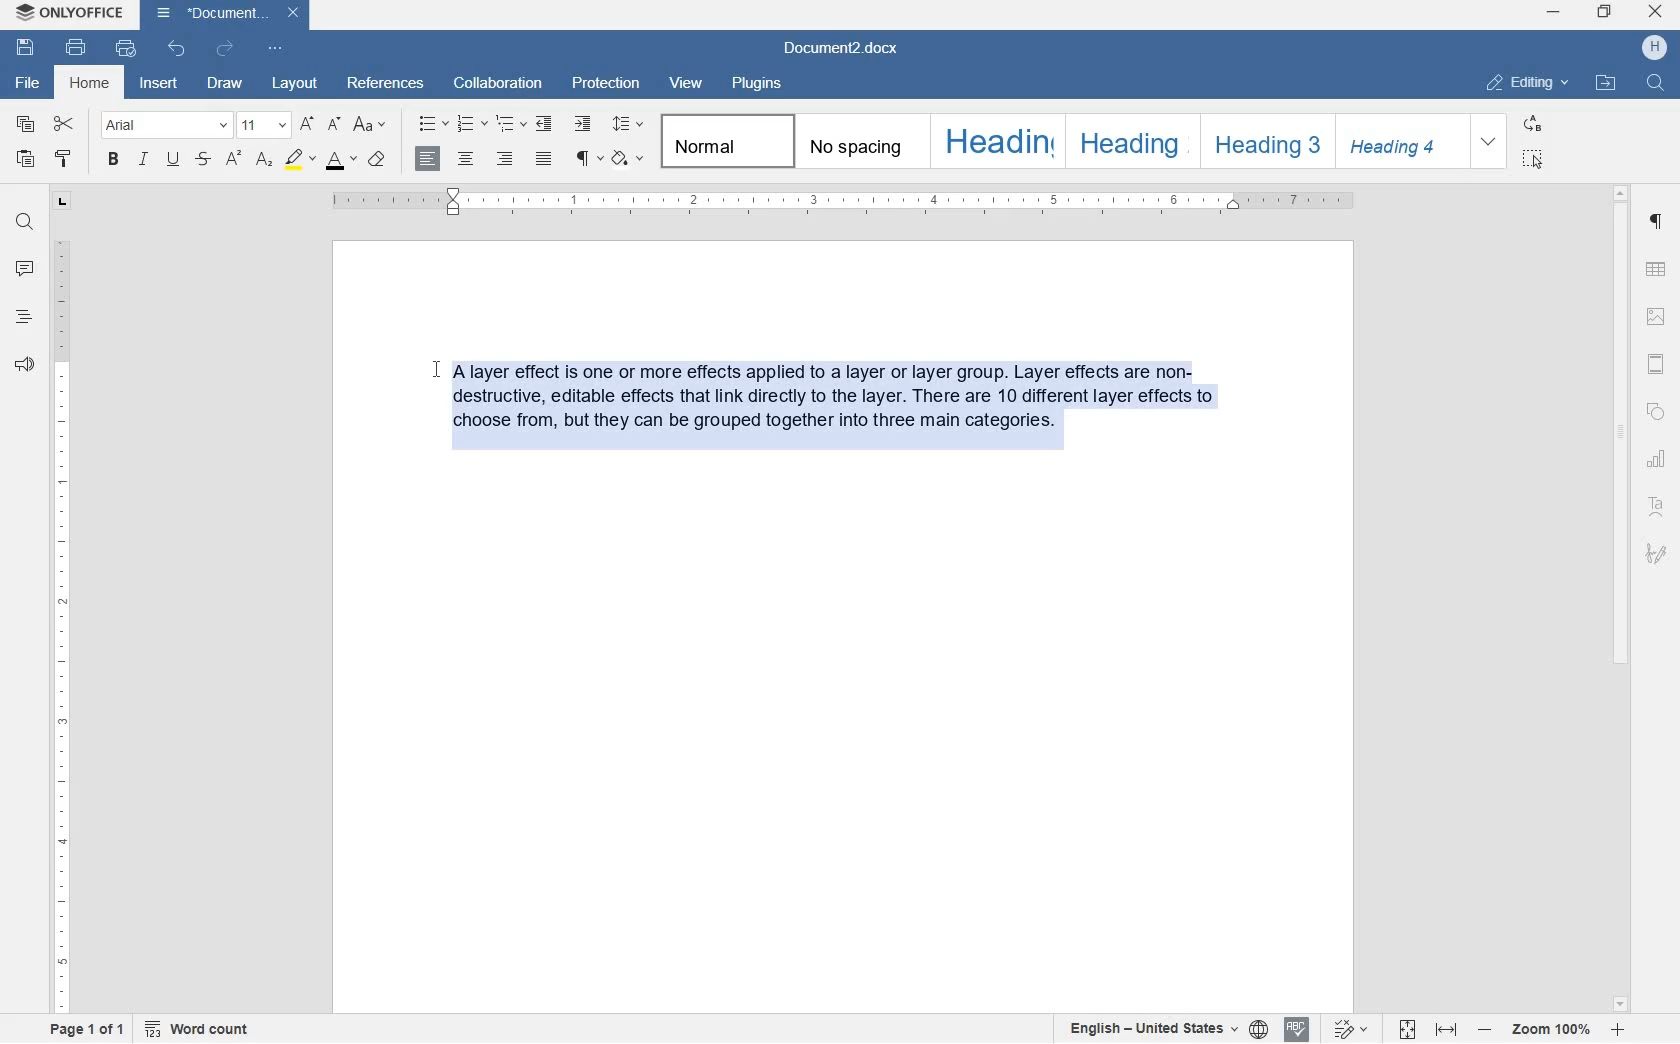  Describe the element at coordinates (1529, 85) in the screenshot. I see `editing` at that location.